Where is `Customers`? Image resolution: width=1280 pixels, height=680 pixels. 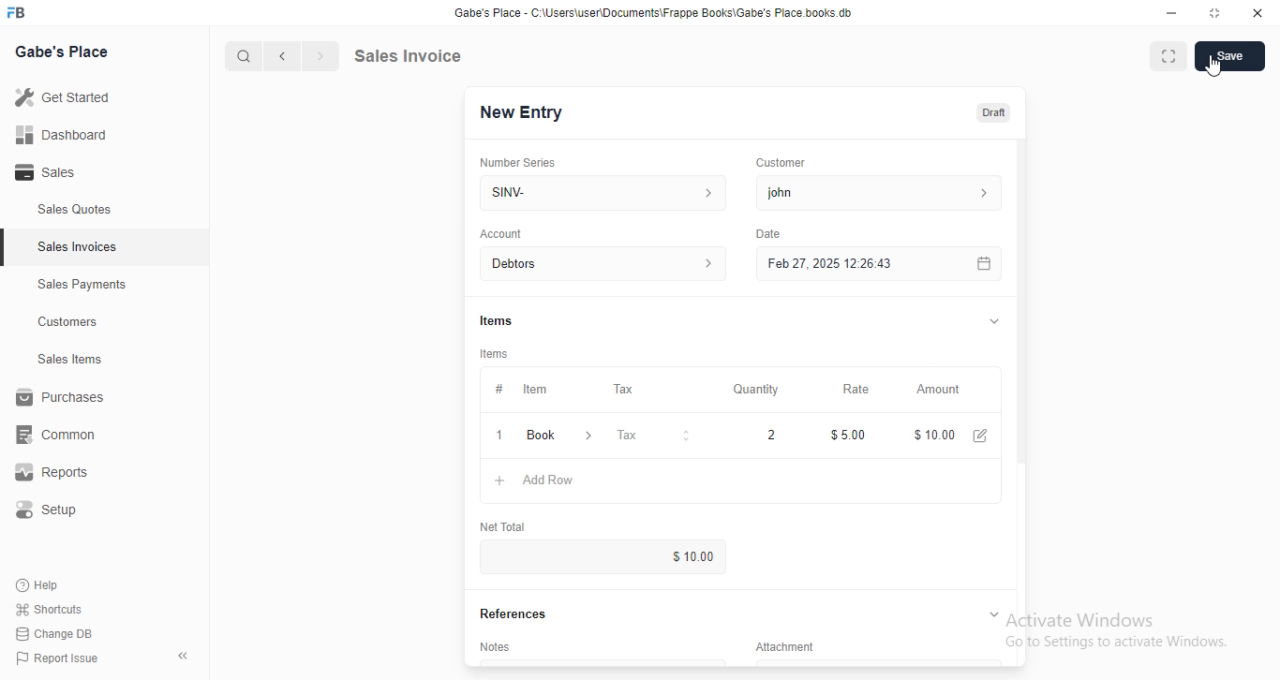 Customers is located at coordinates (67, 323).